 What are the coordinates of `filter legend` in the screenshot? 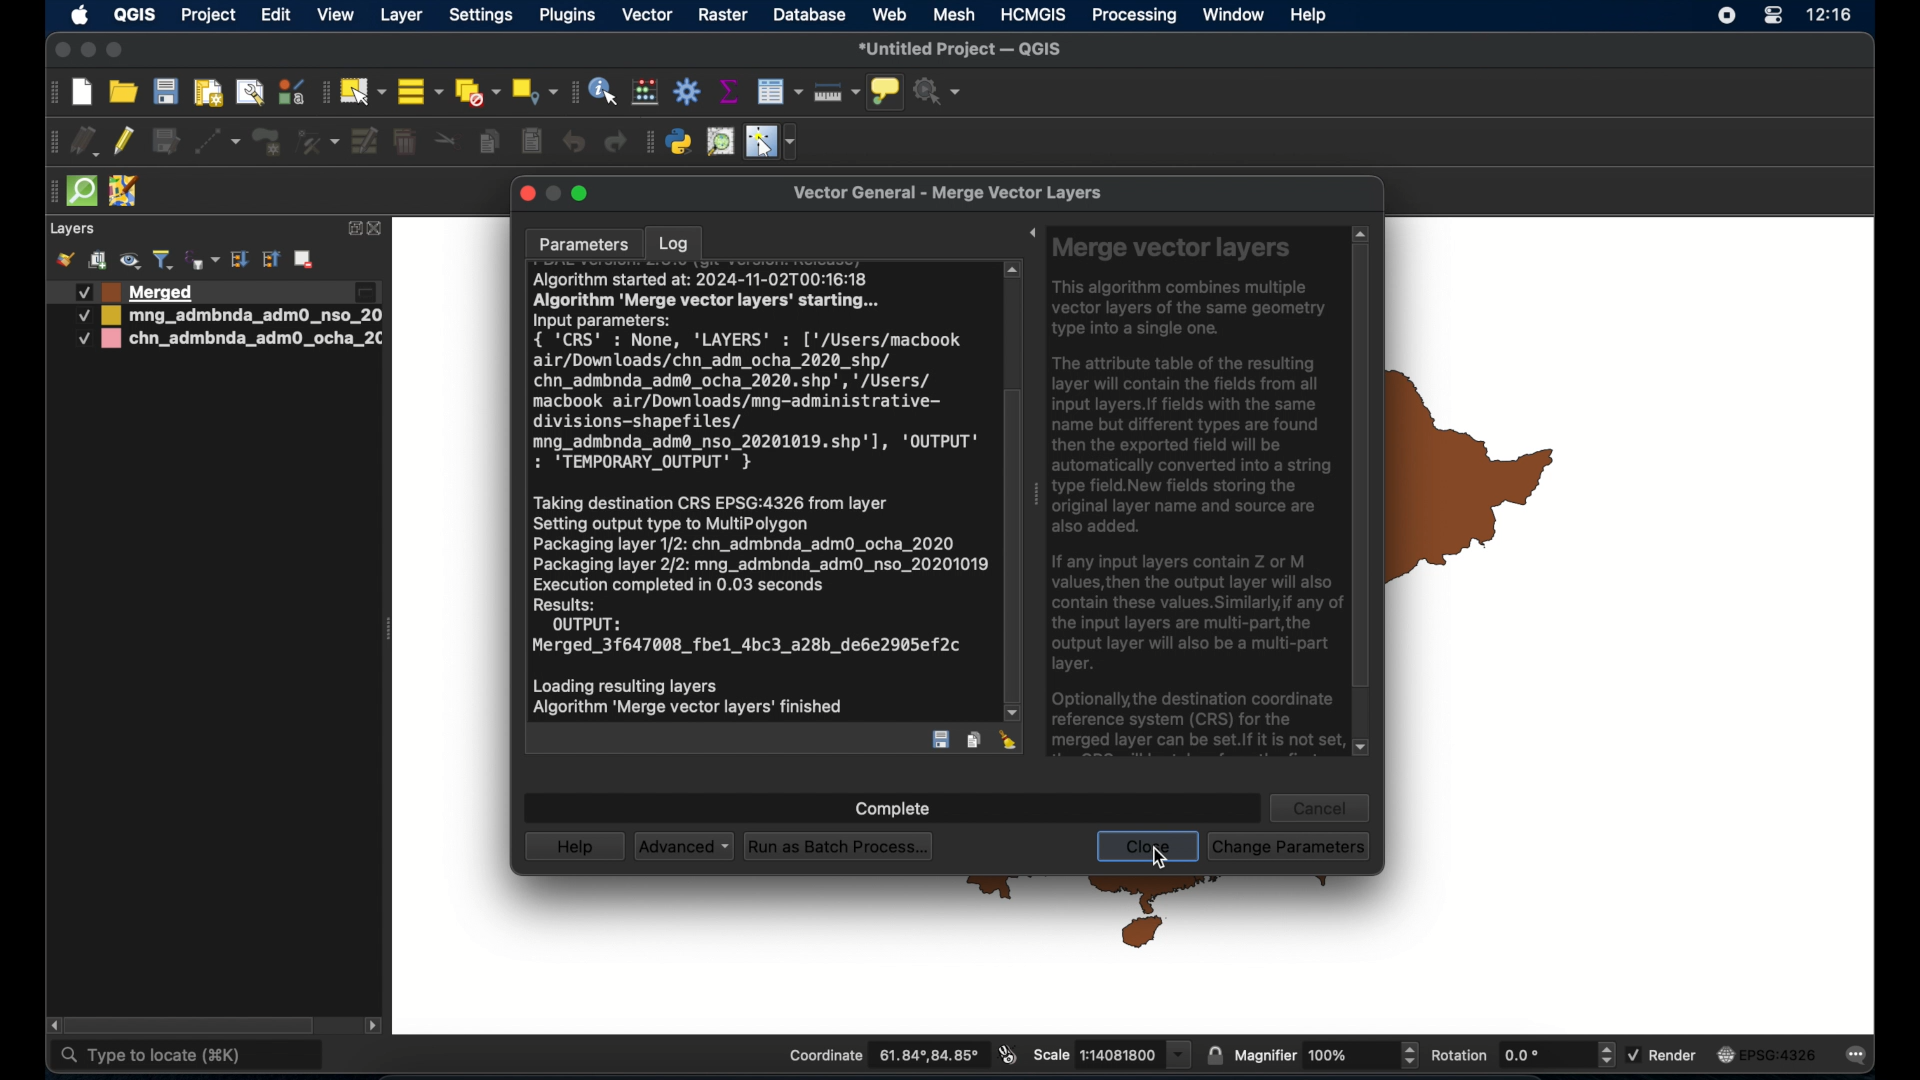 It's located at (163, 260).